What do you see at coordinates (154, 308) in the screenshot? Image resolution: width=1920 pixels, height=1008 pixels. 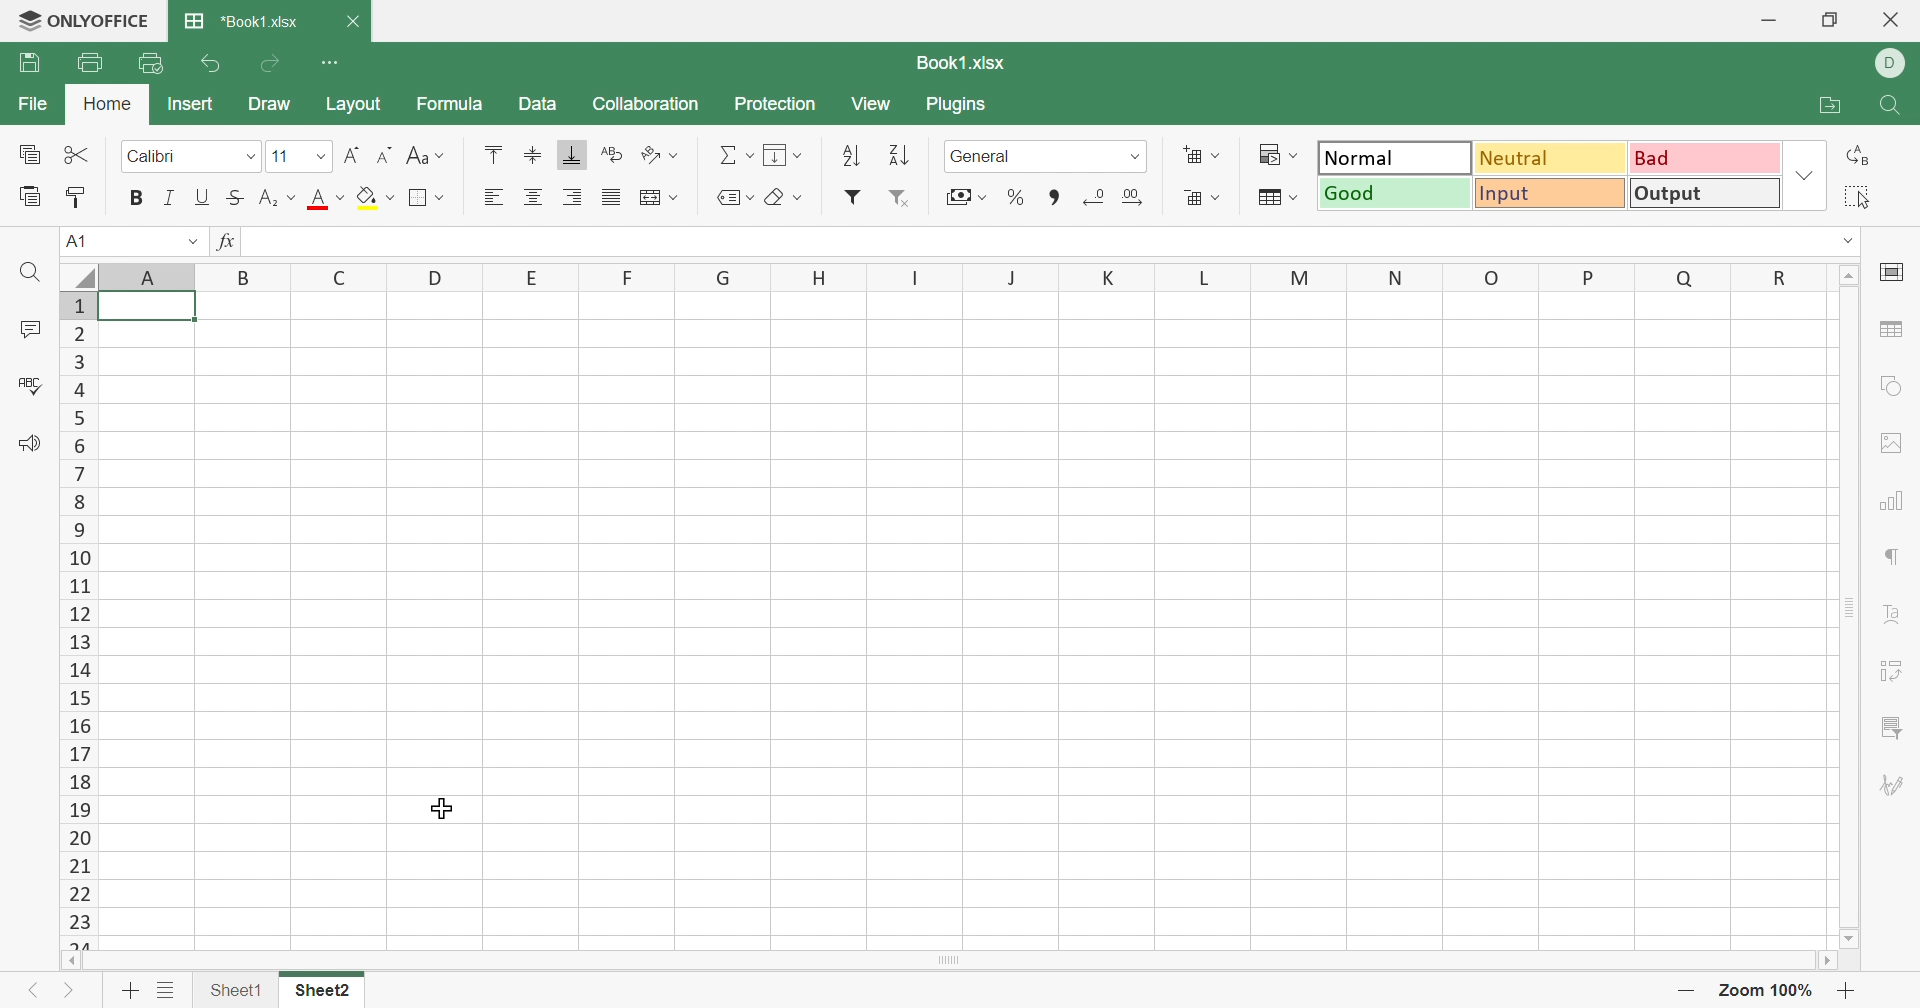 I see `Cell A1 higlighted` at bounding box center [154, 308].